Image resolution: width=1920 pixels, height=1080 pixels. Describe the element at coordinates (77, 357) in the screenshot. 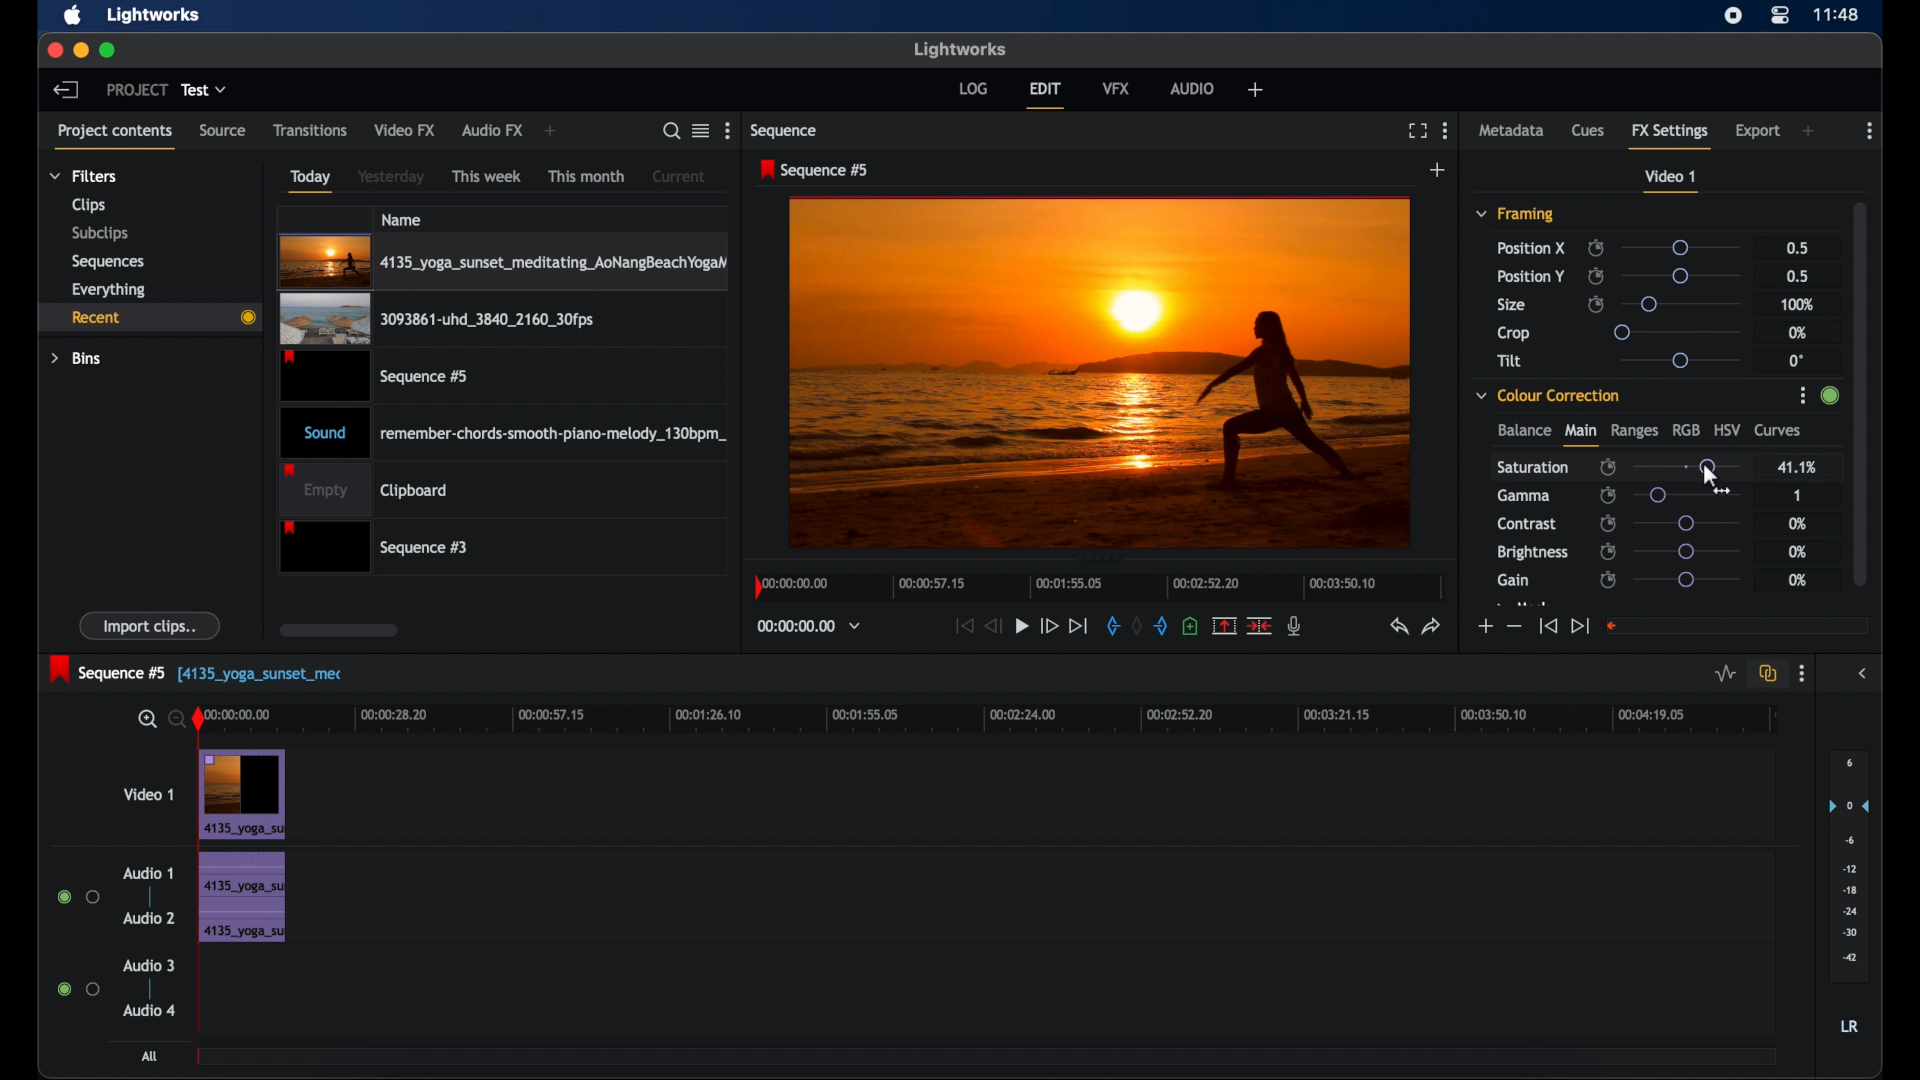

I see `bins` at that location.